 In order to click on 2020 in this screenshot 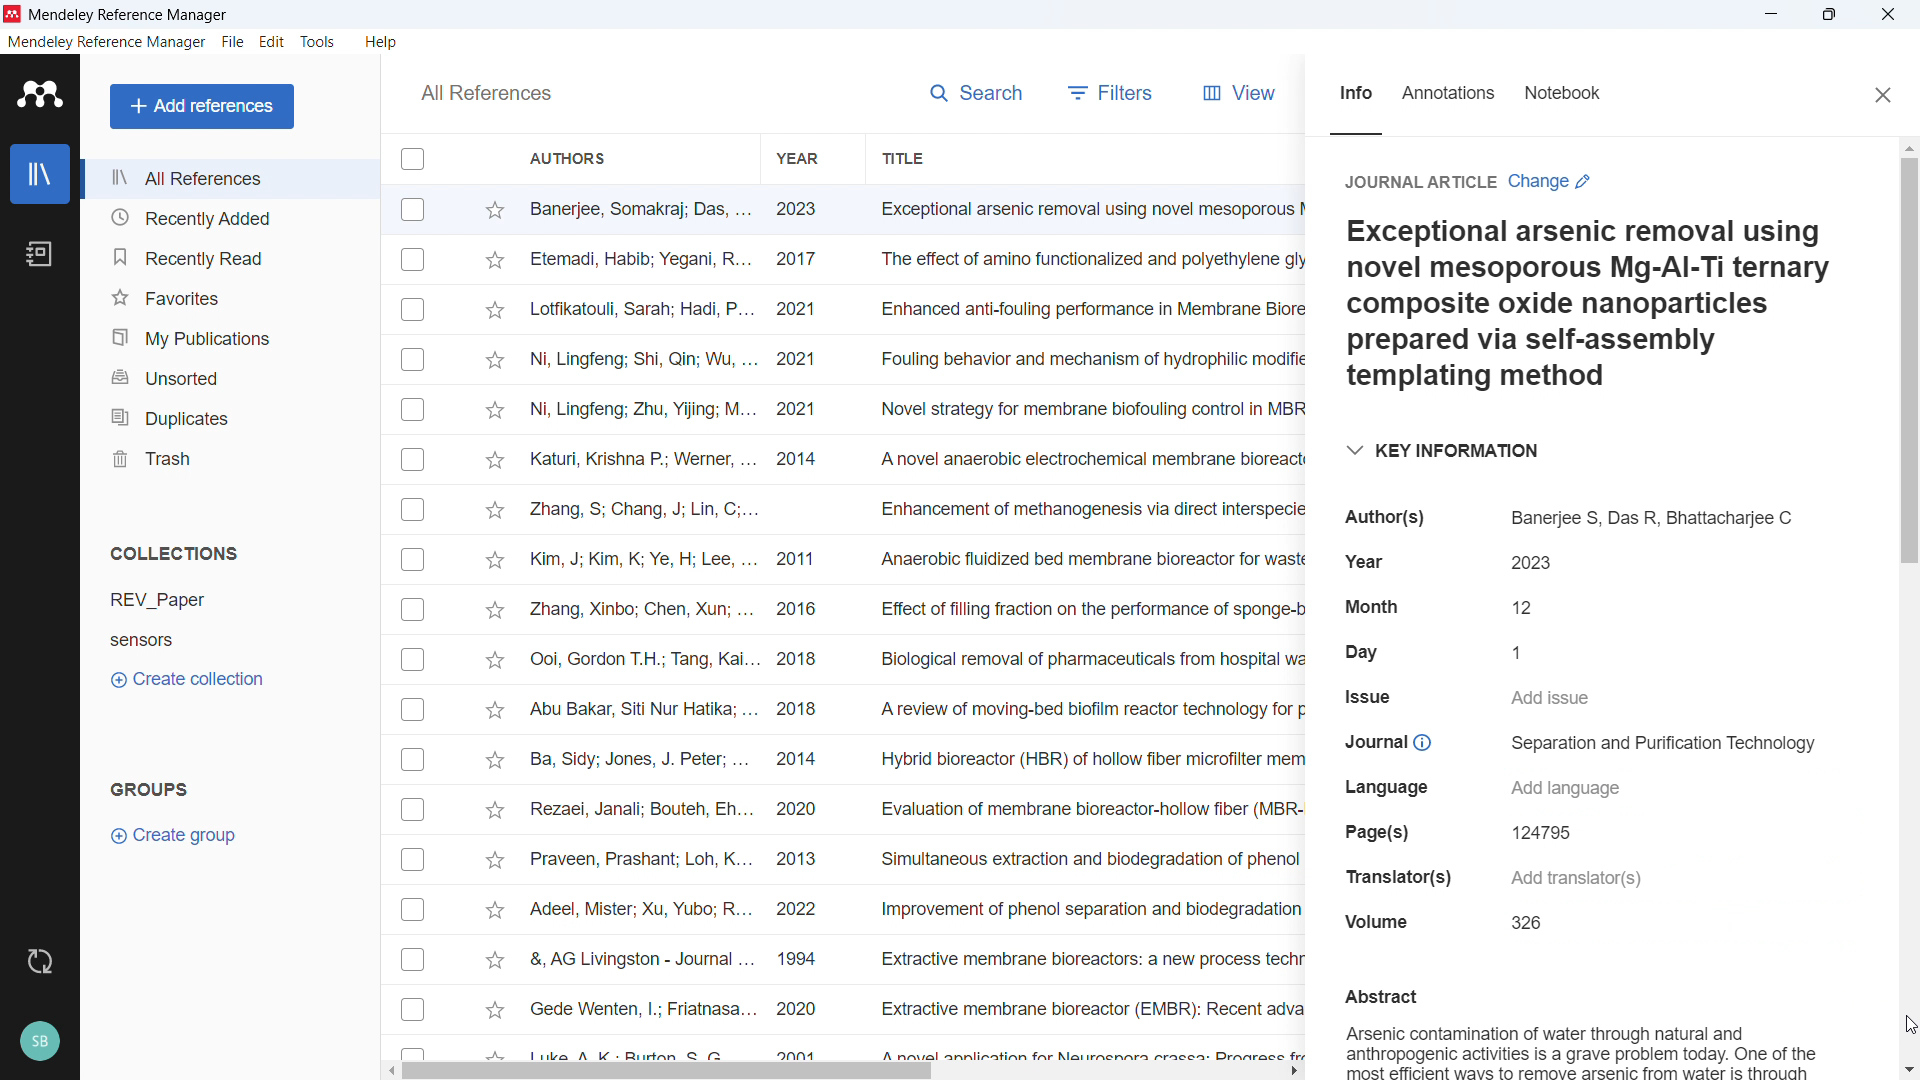, I will do `click(797, 1011)`.